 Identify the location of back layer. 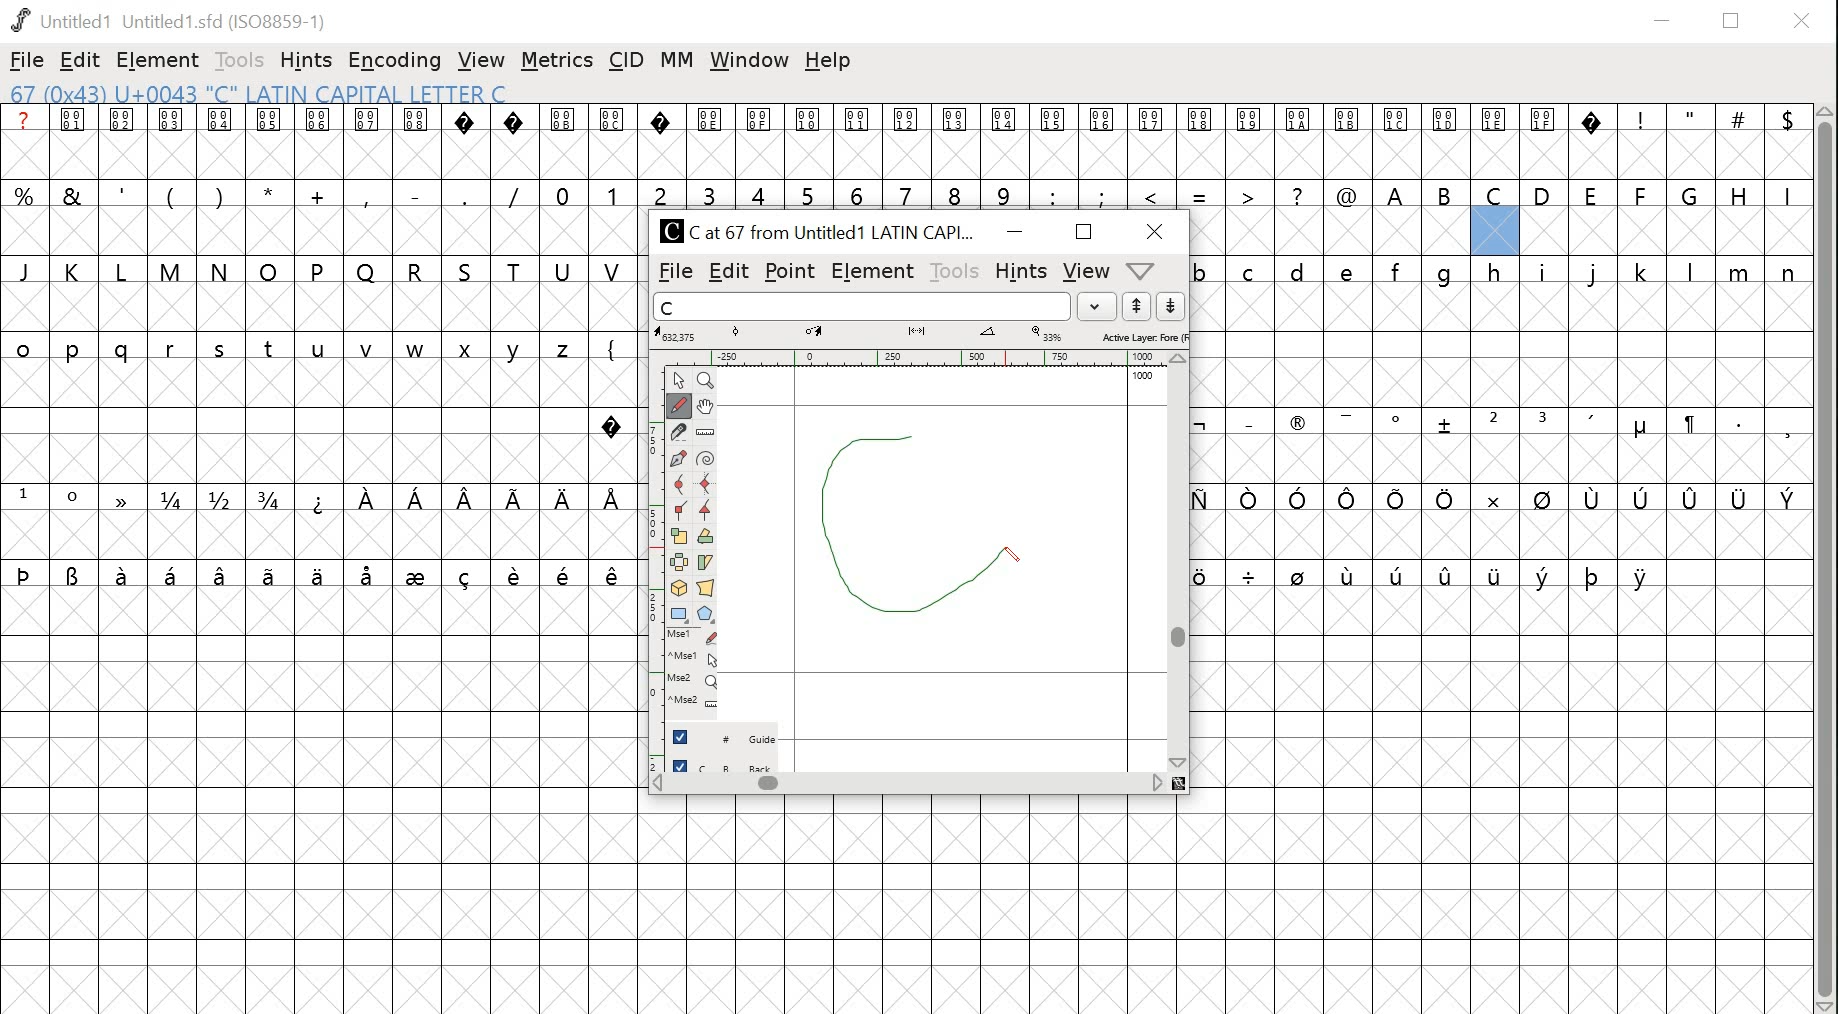
(726, 763).